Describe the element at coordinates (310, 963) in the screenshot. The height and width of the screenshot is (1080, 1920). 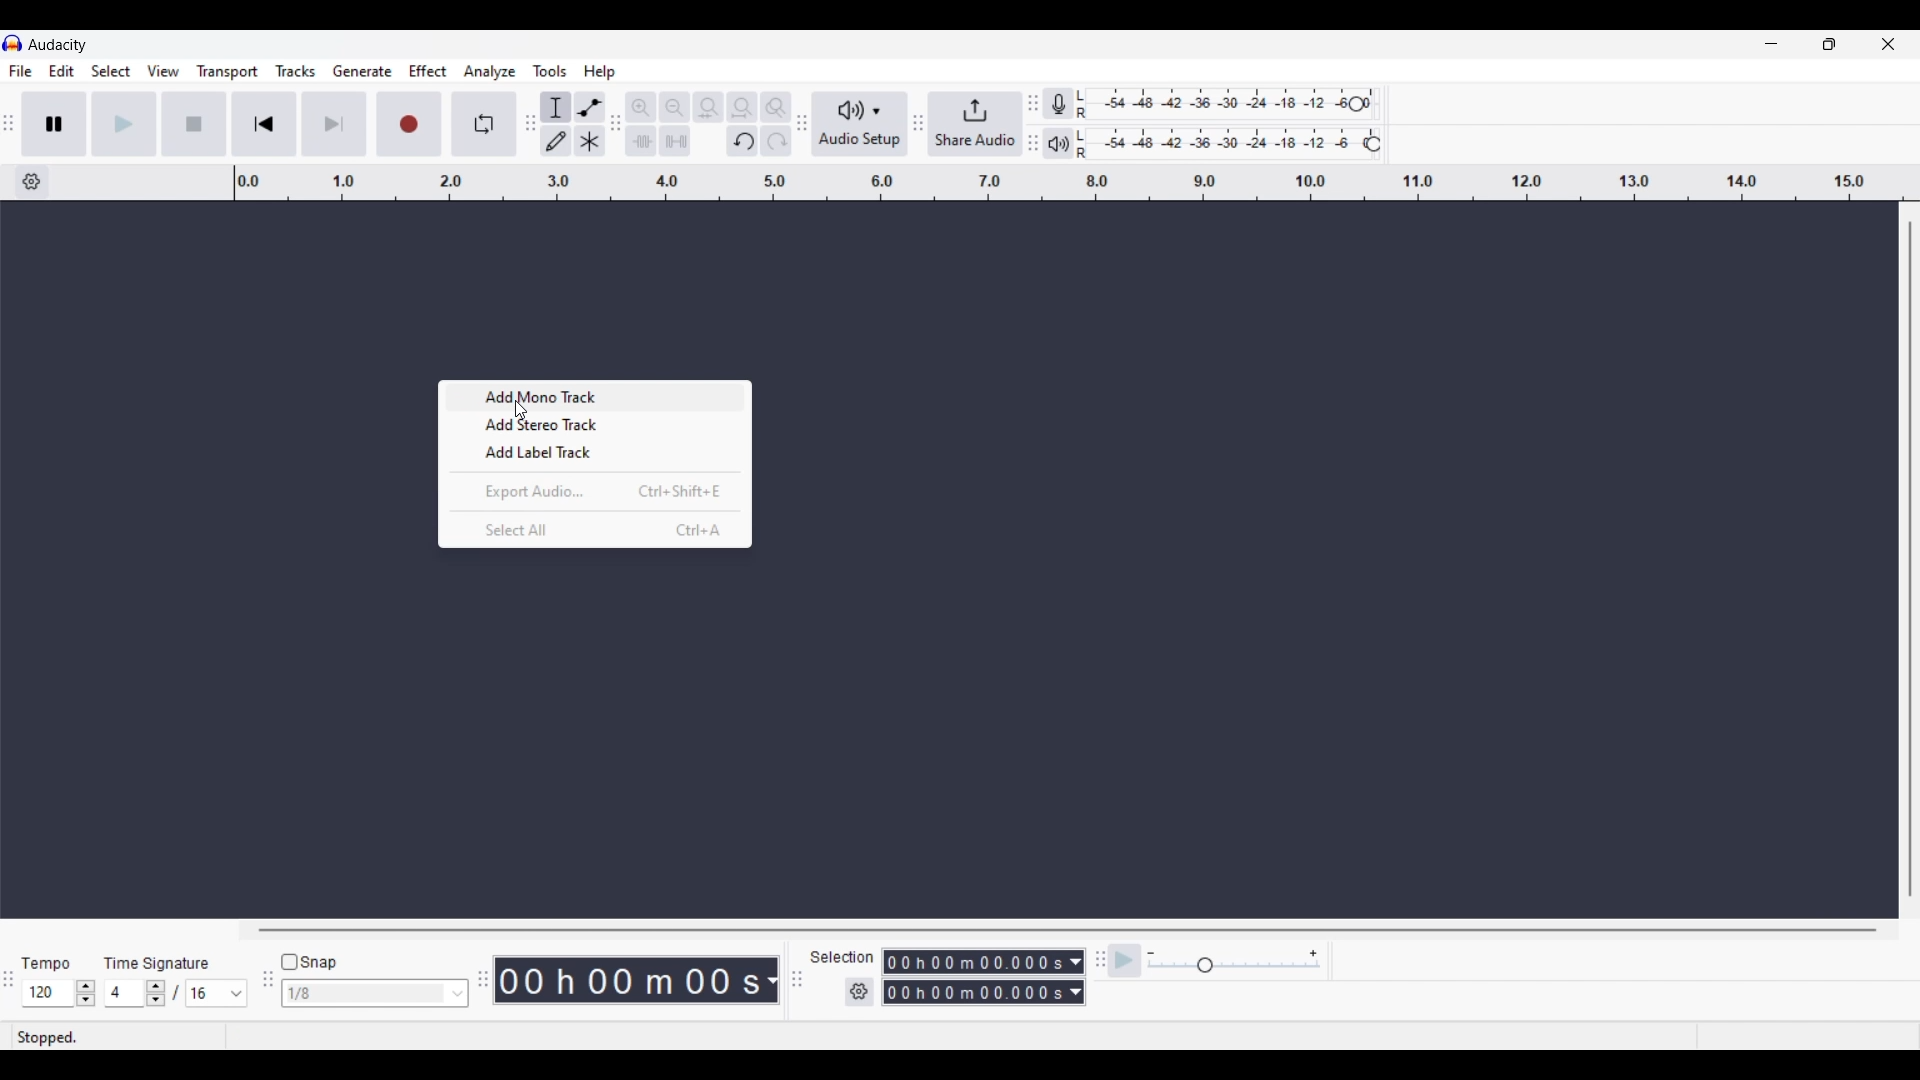
I see `Snap toggle` at that location.